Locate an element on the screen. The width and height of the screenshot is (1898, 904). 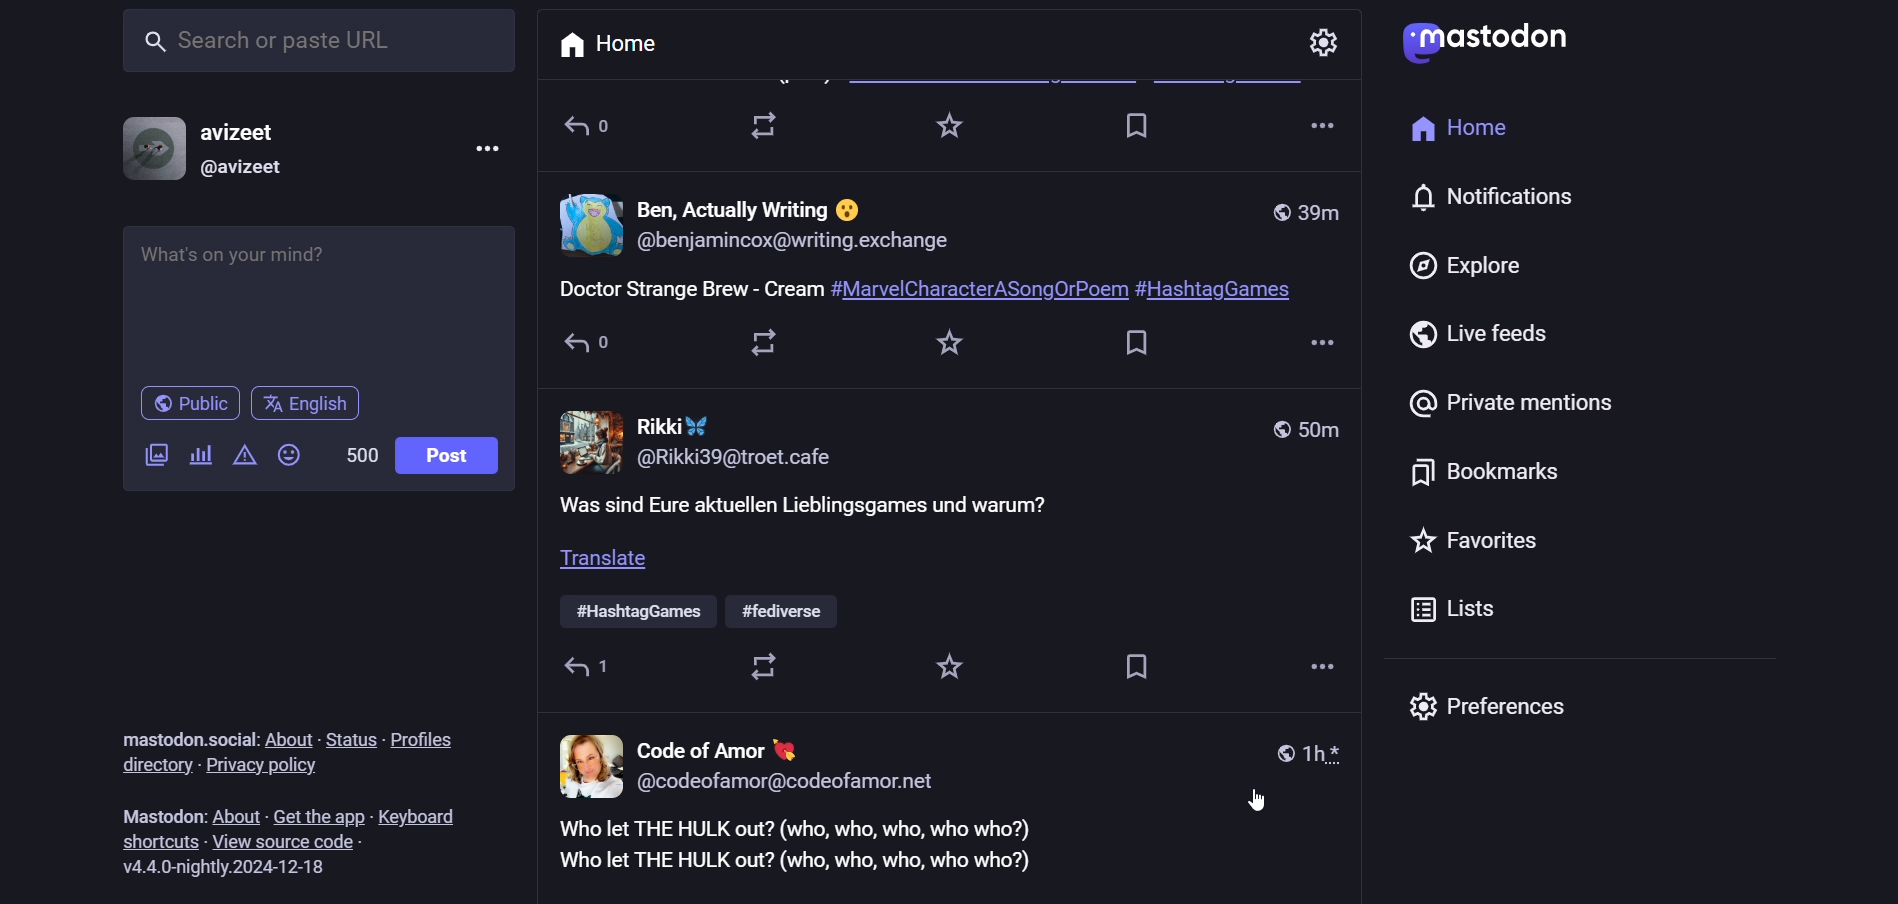
image is located at coordinates (588, 764).